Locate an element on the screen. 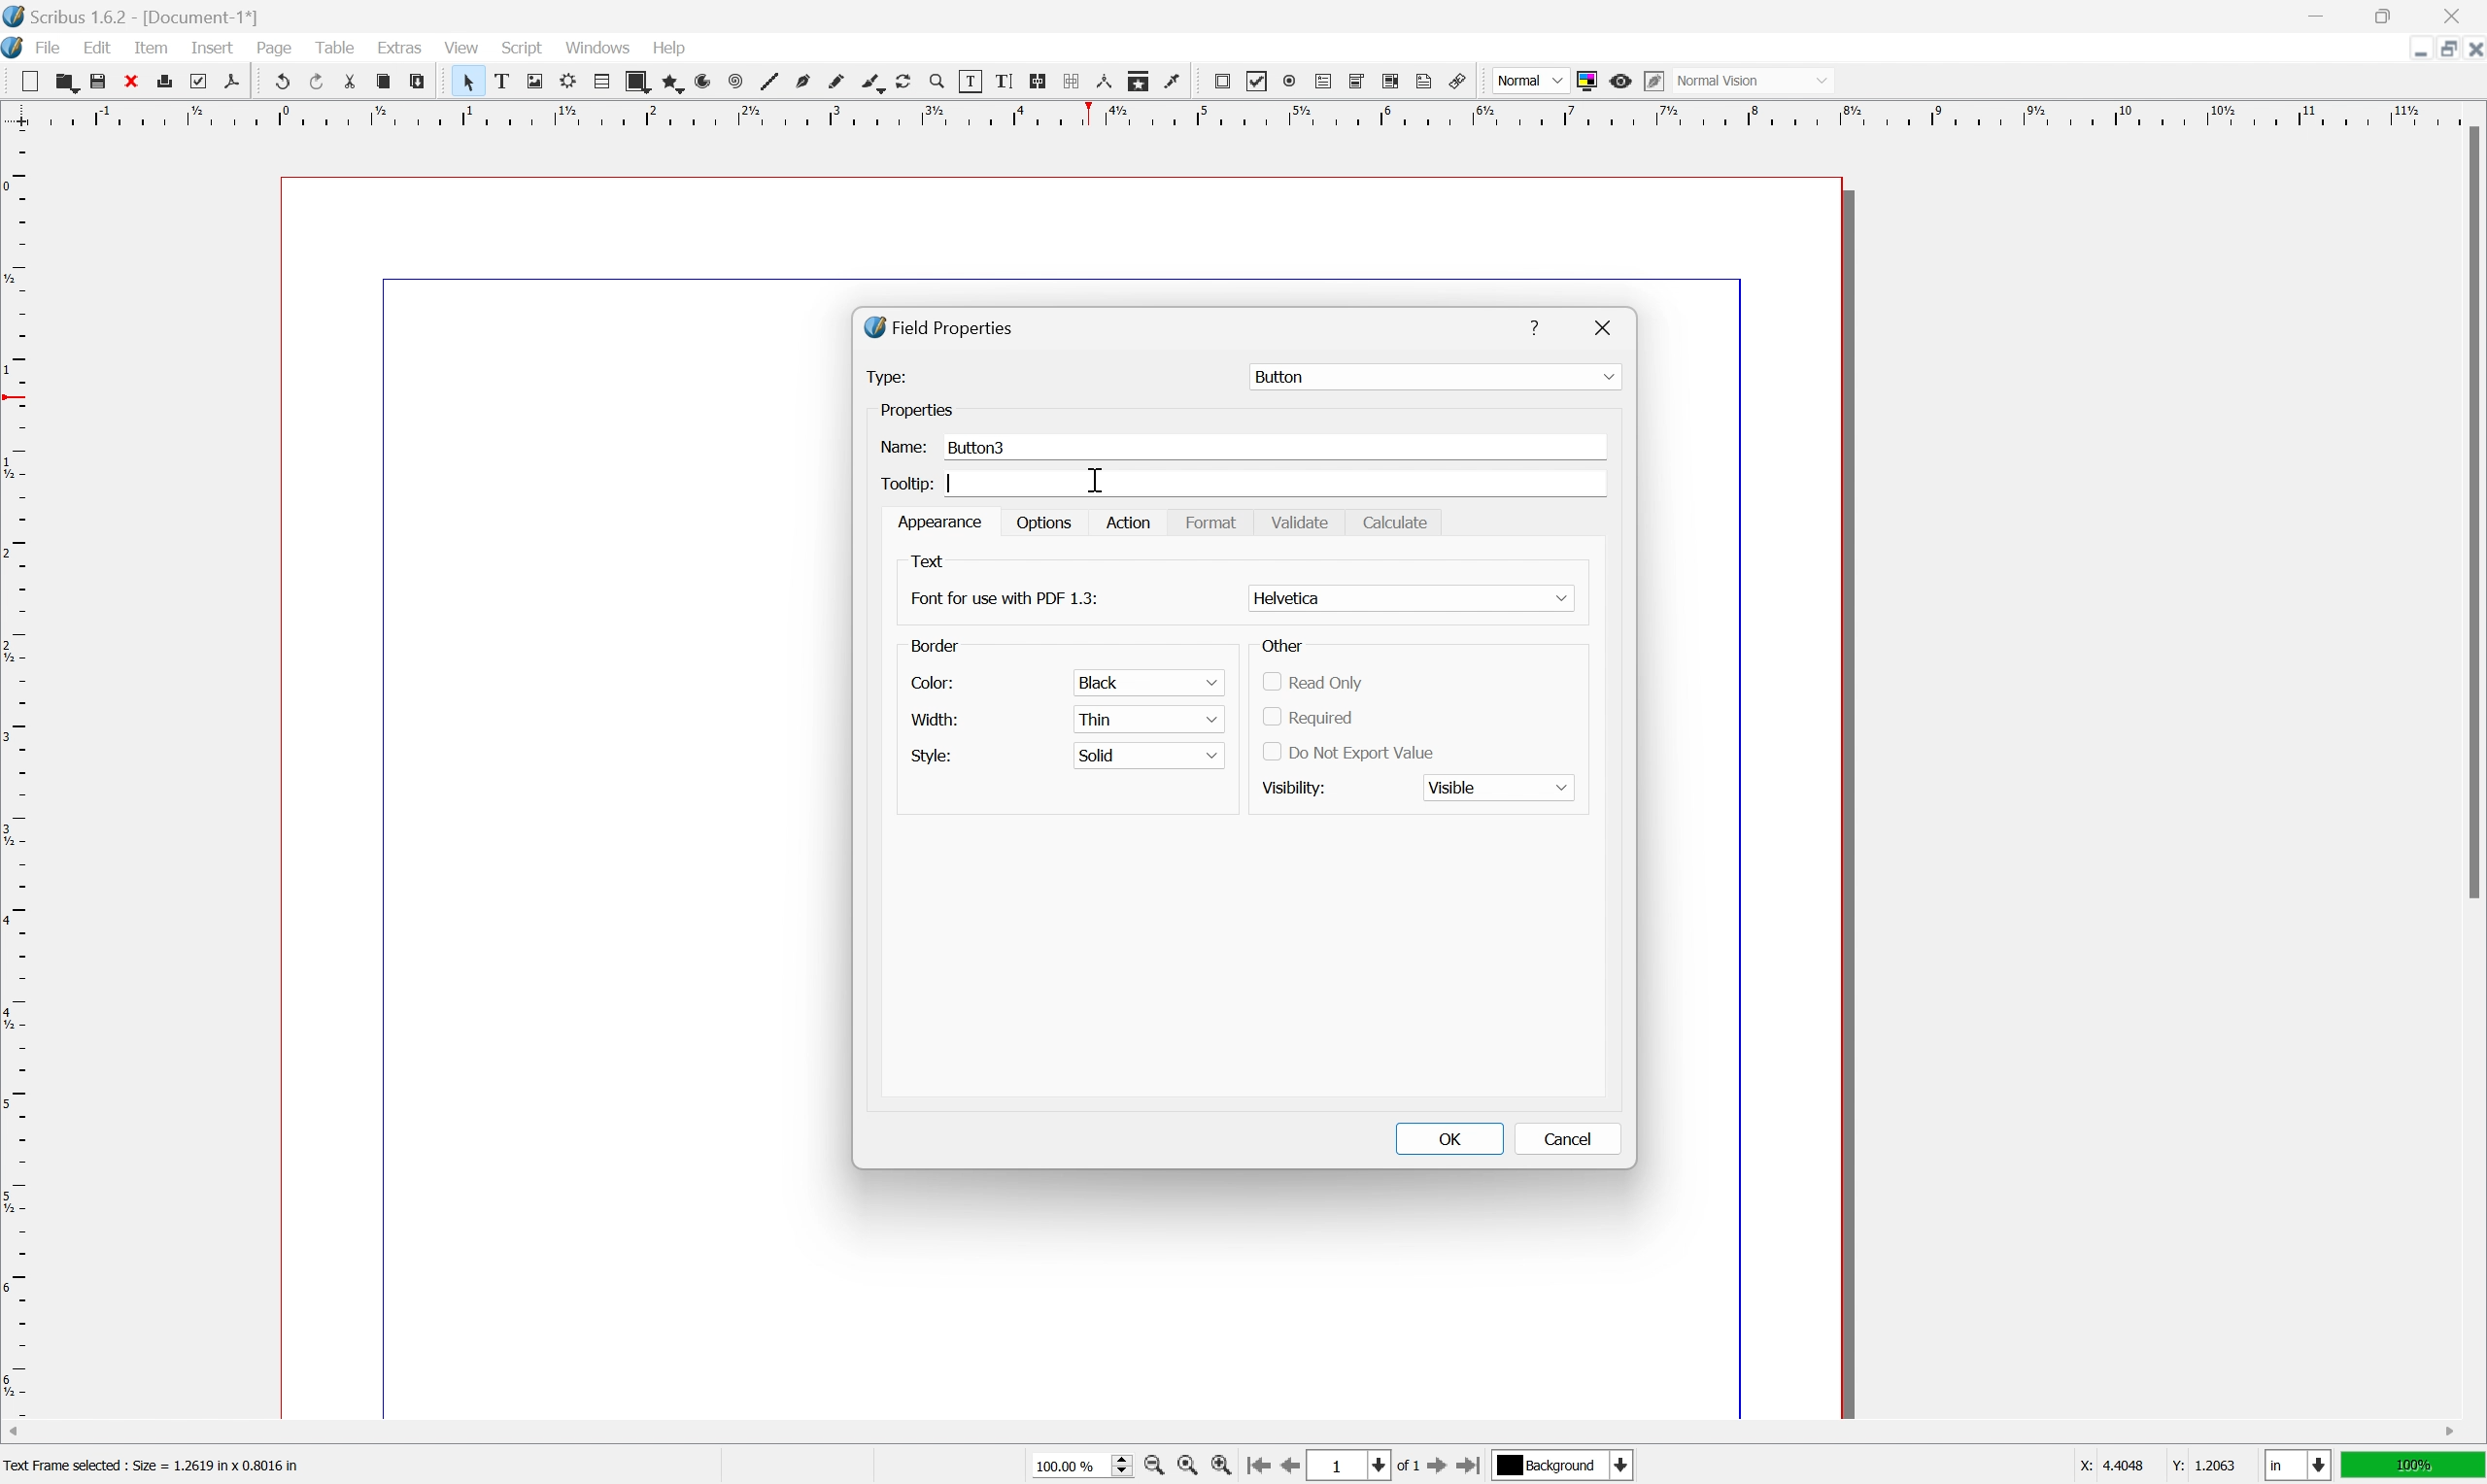  spiral is located at coordinates (736, 81).